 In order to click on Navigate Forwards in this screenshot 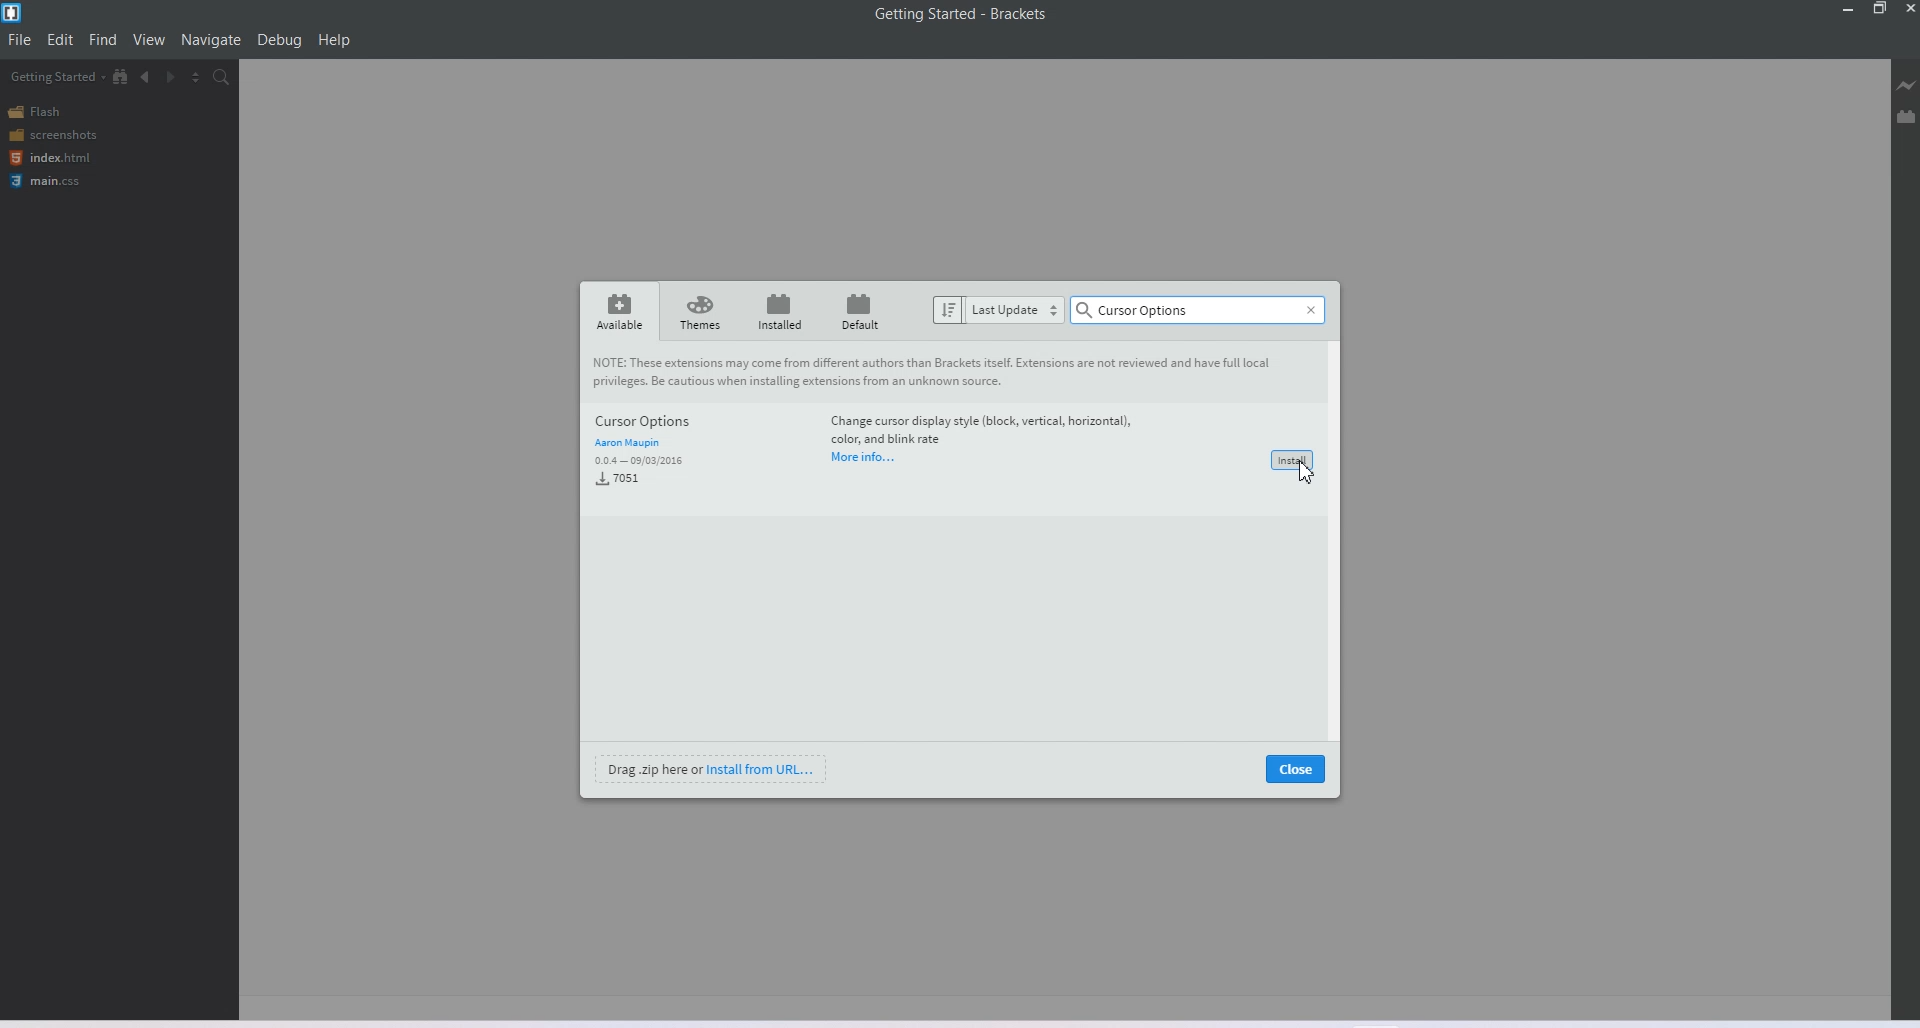, I will do `click(171, 78)`.